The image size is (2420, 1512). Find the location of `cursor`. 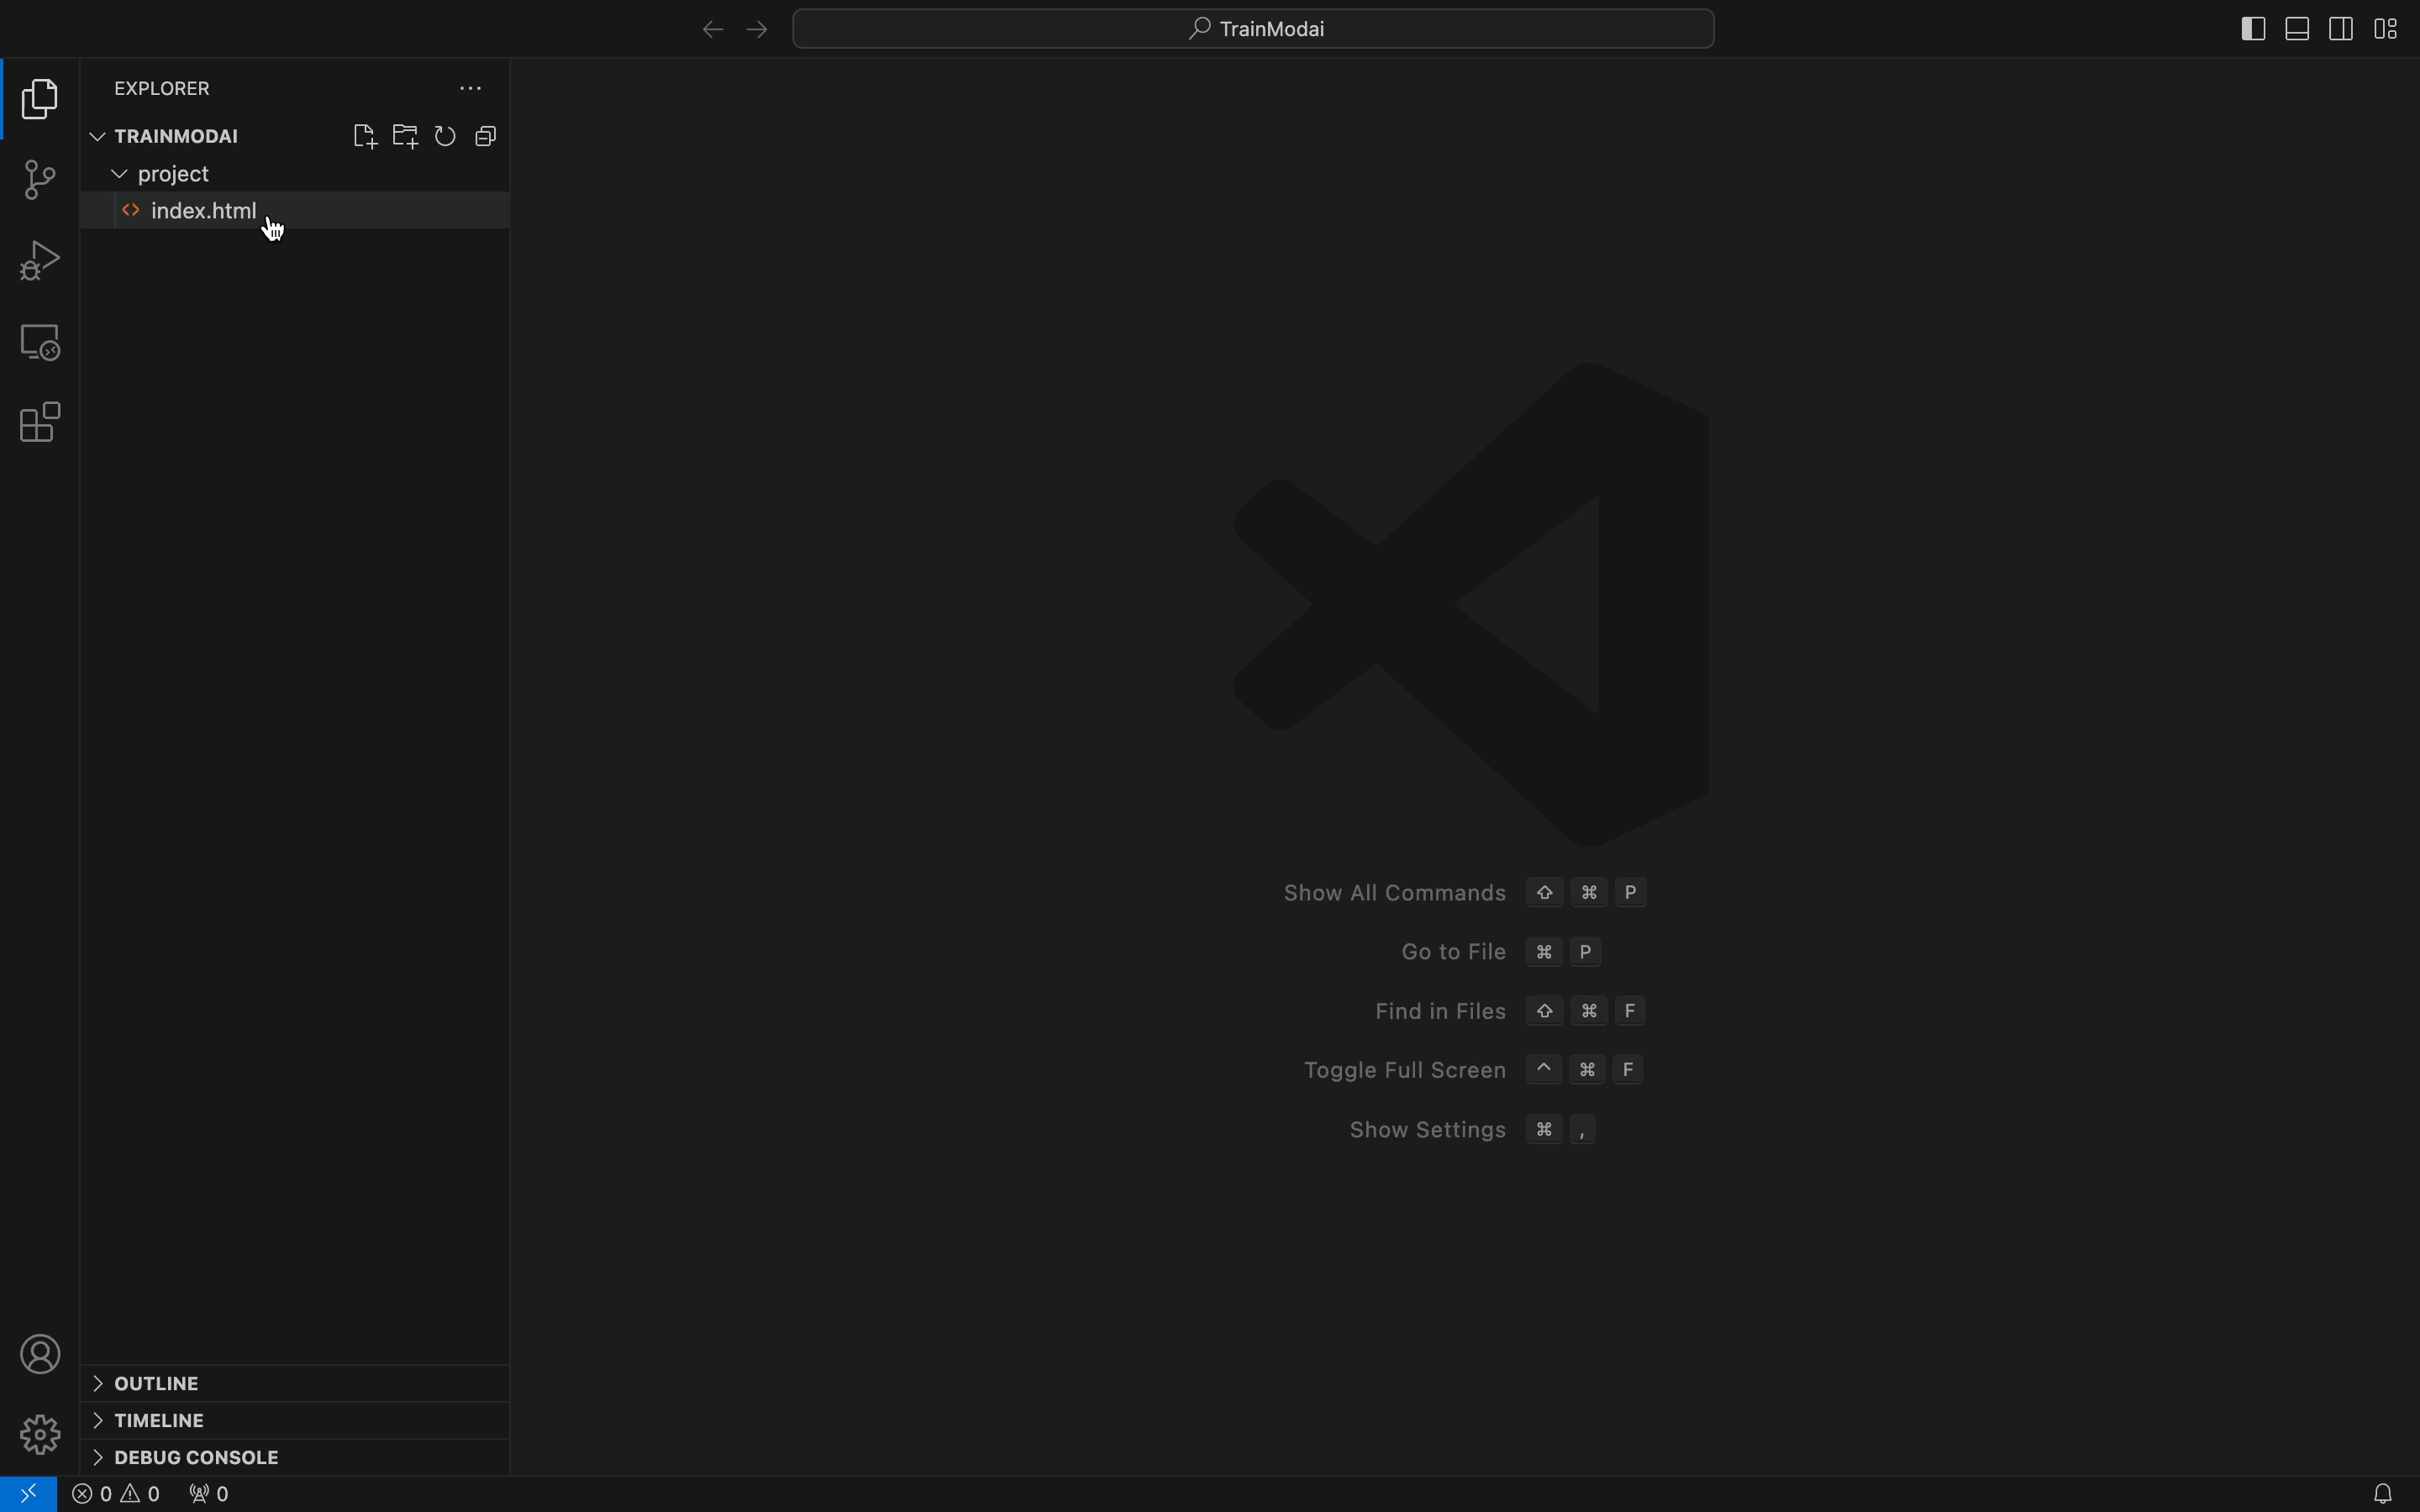

cursor is located at coordinates (273, 232).